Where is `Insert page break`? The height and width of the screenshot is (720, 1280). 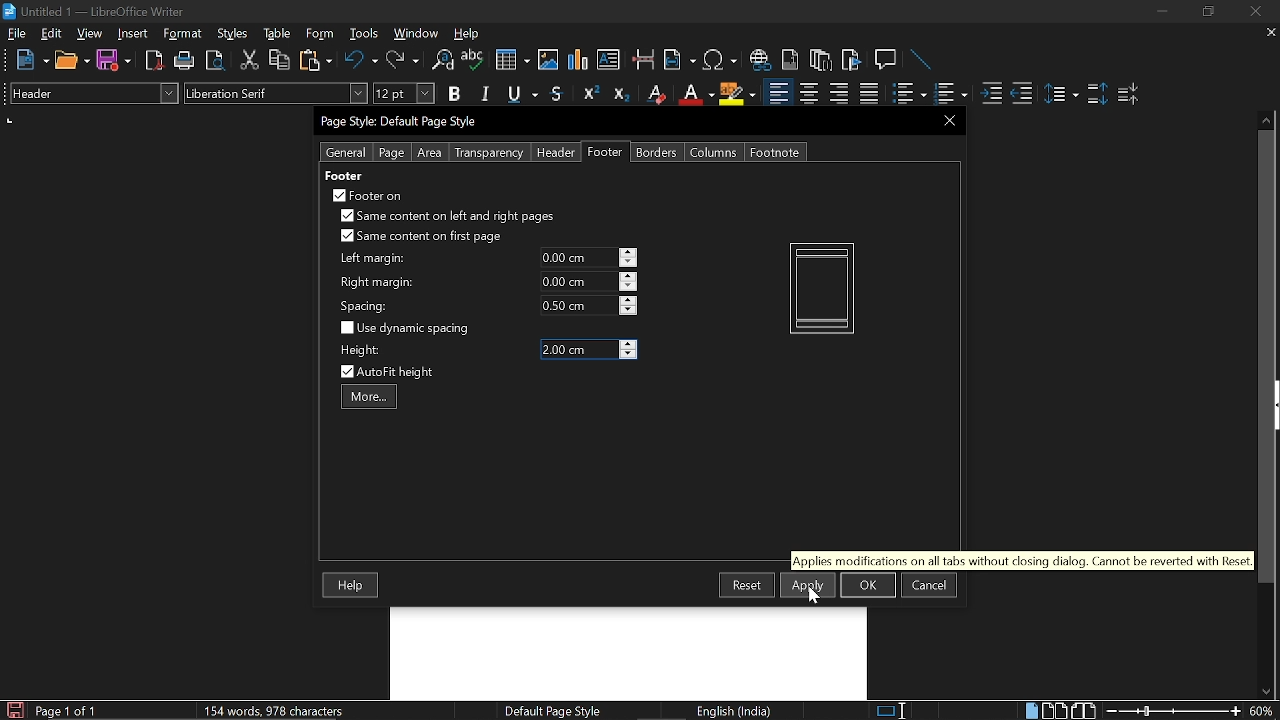
Insert page break is located at coordinates (642, 60).